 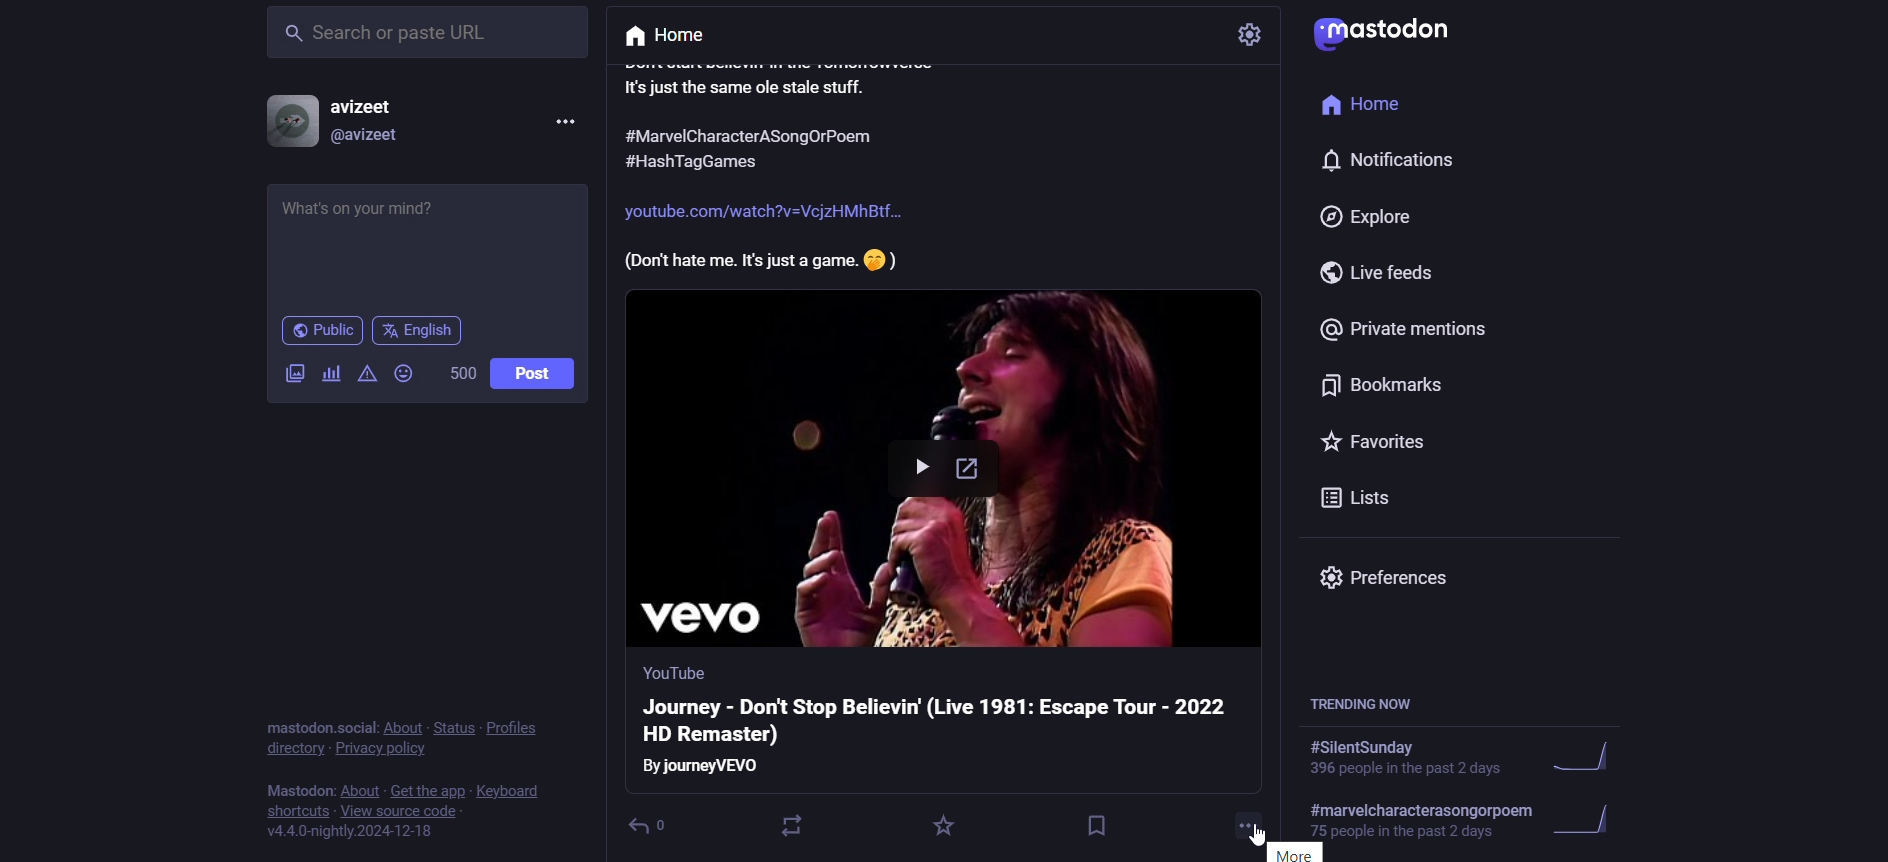 I want to click on setting, so click(x=1250, y=35).